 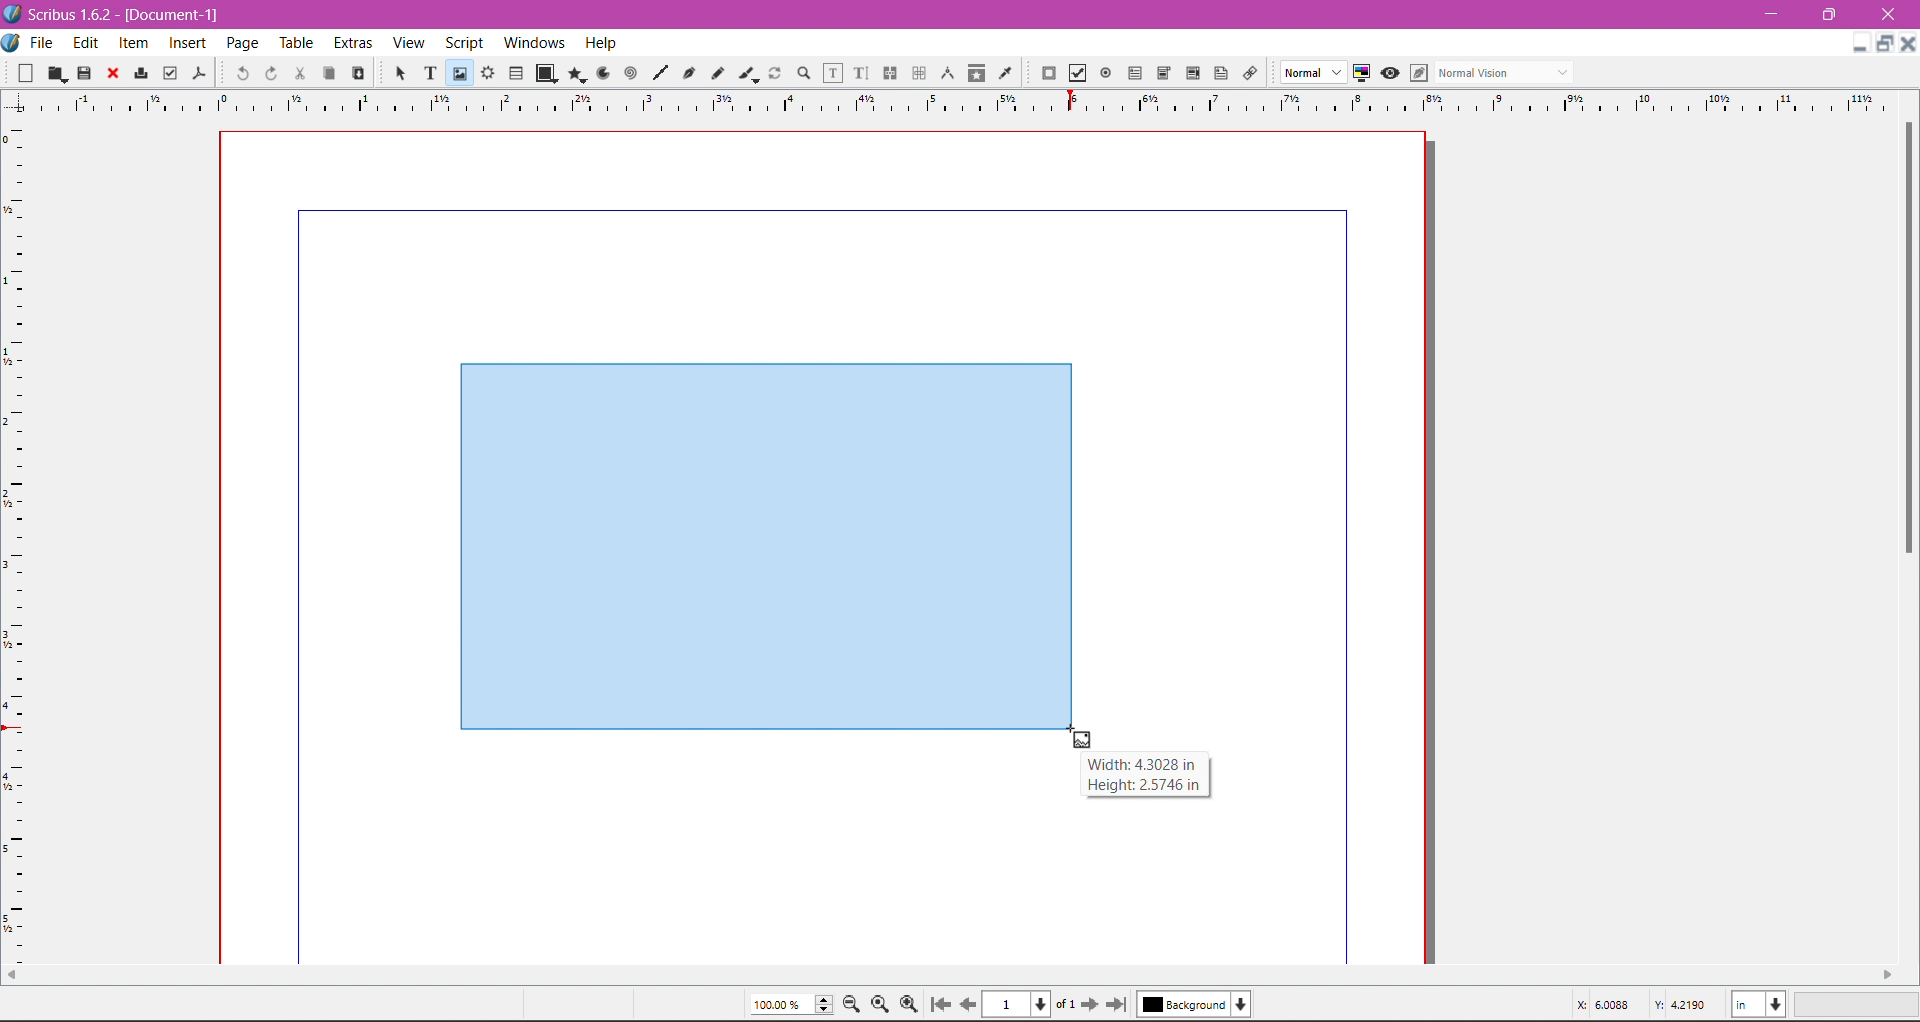 What do you see at coordinates (1165, 73) in the screenshot?
I see `PDF Combo Box` at bounding box center [1165, 73].